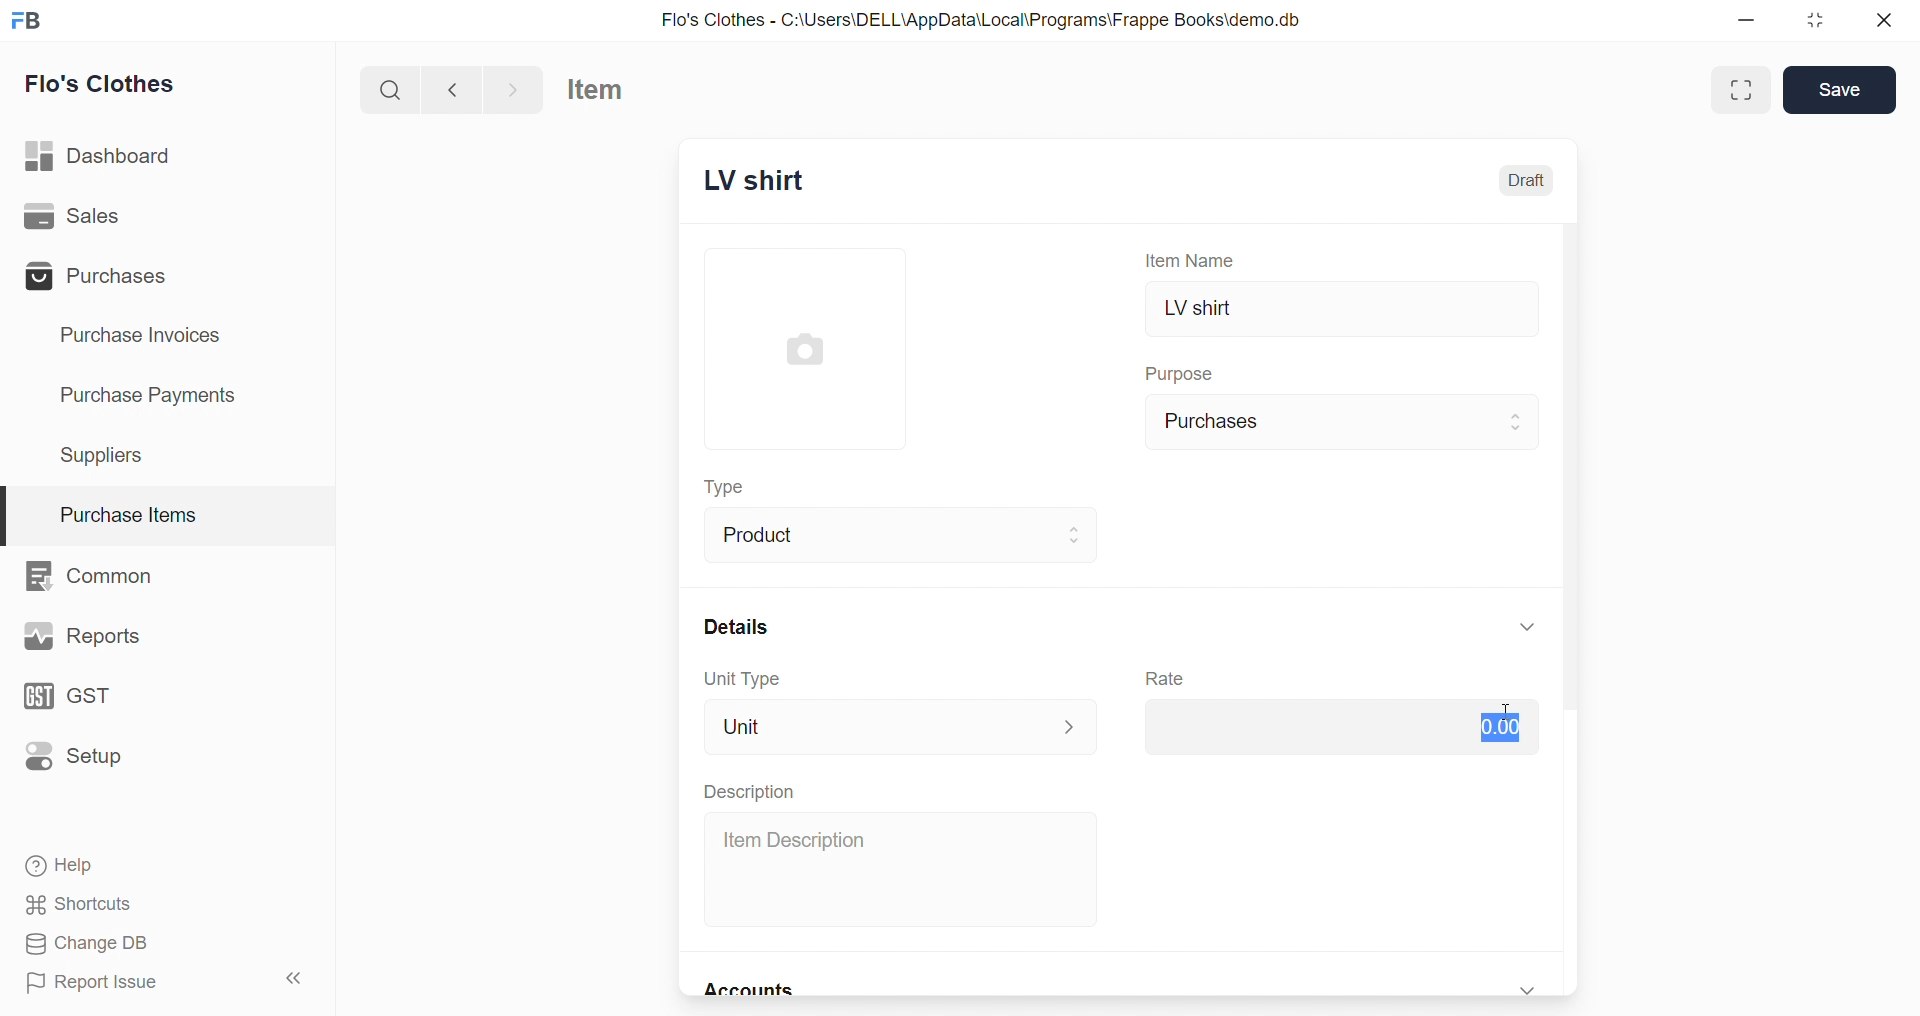 The width and height of the screenshot is (1920, 1016). I want to click on Change DB, so click(158, 943).